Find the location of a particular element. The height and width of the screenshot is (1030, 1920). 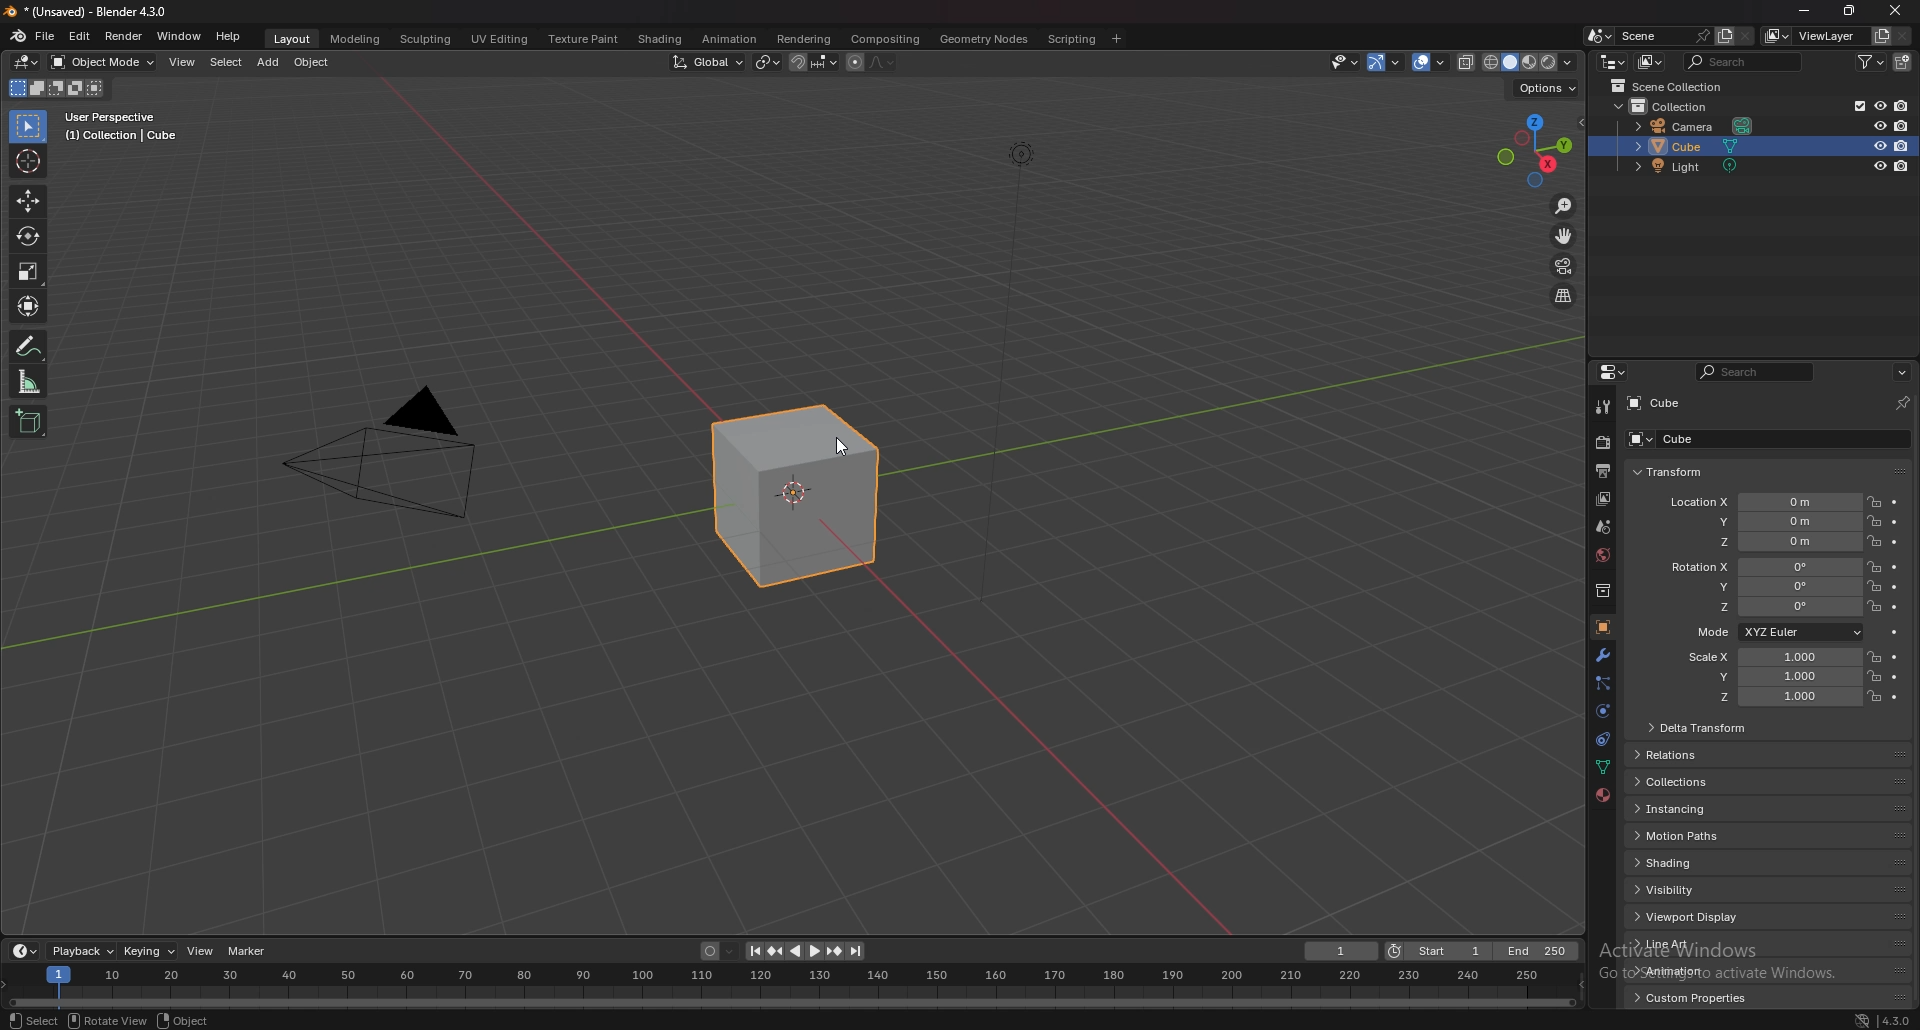

particle is located at coordinates (1603, 684).